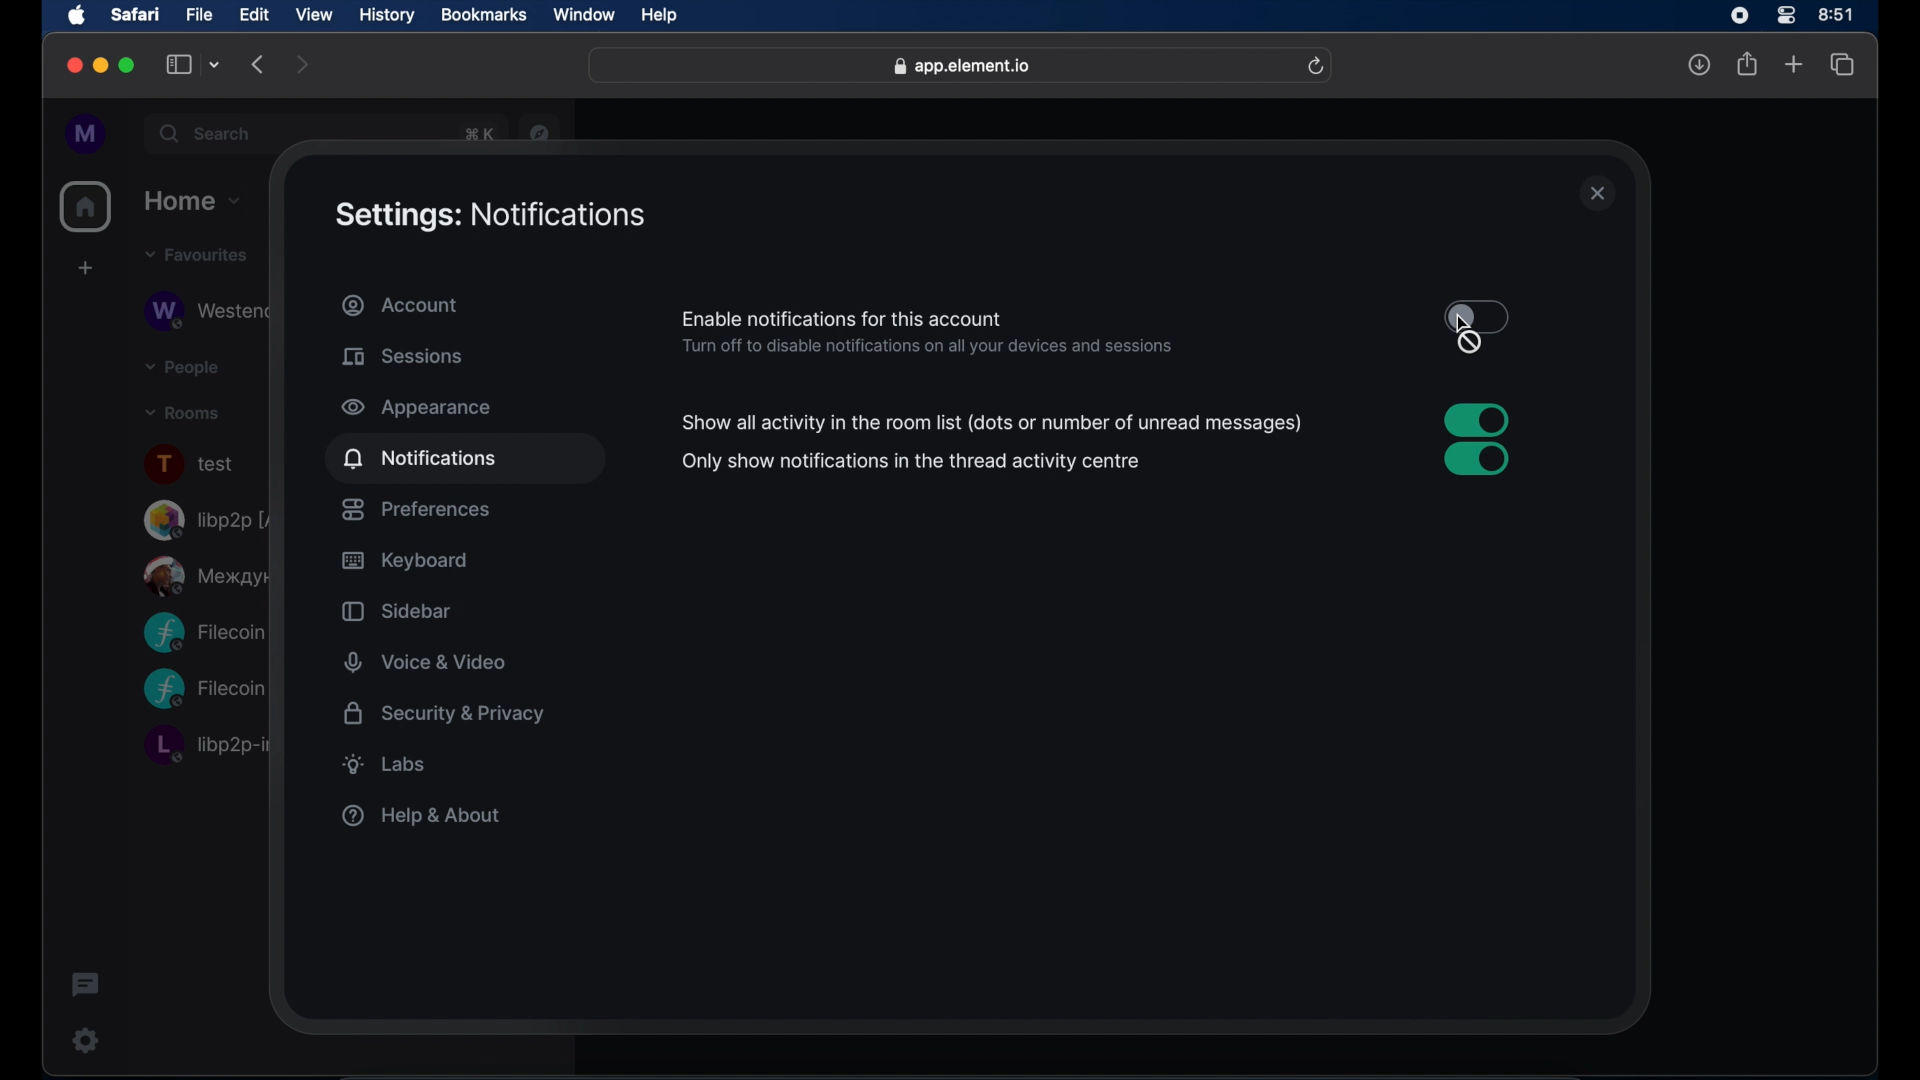 The width and height of the screenshot is (1920, 1080). What do you see at coordinates (1475, 419) in the screenshot?
I see `toggle button` at bounding box center [1475, 419].